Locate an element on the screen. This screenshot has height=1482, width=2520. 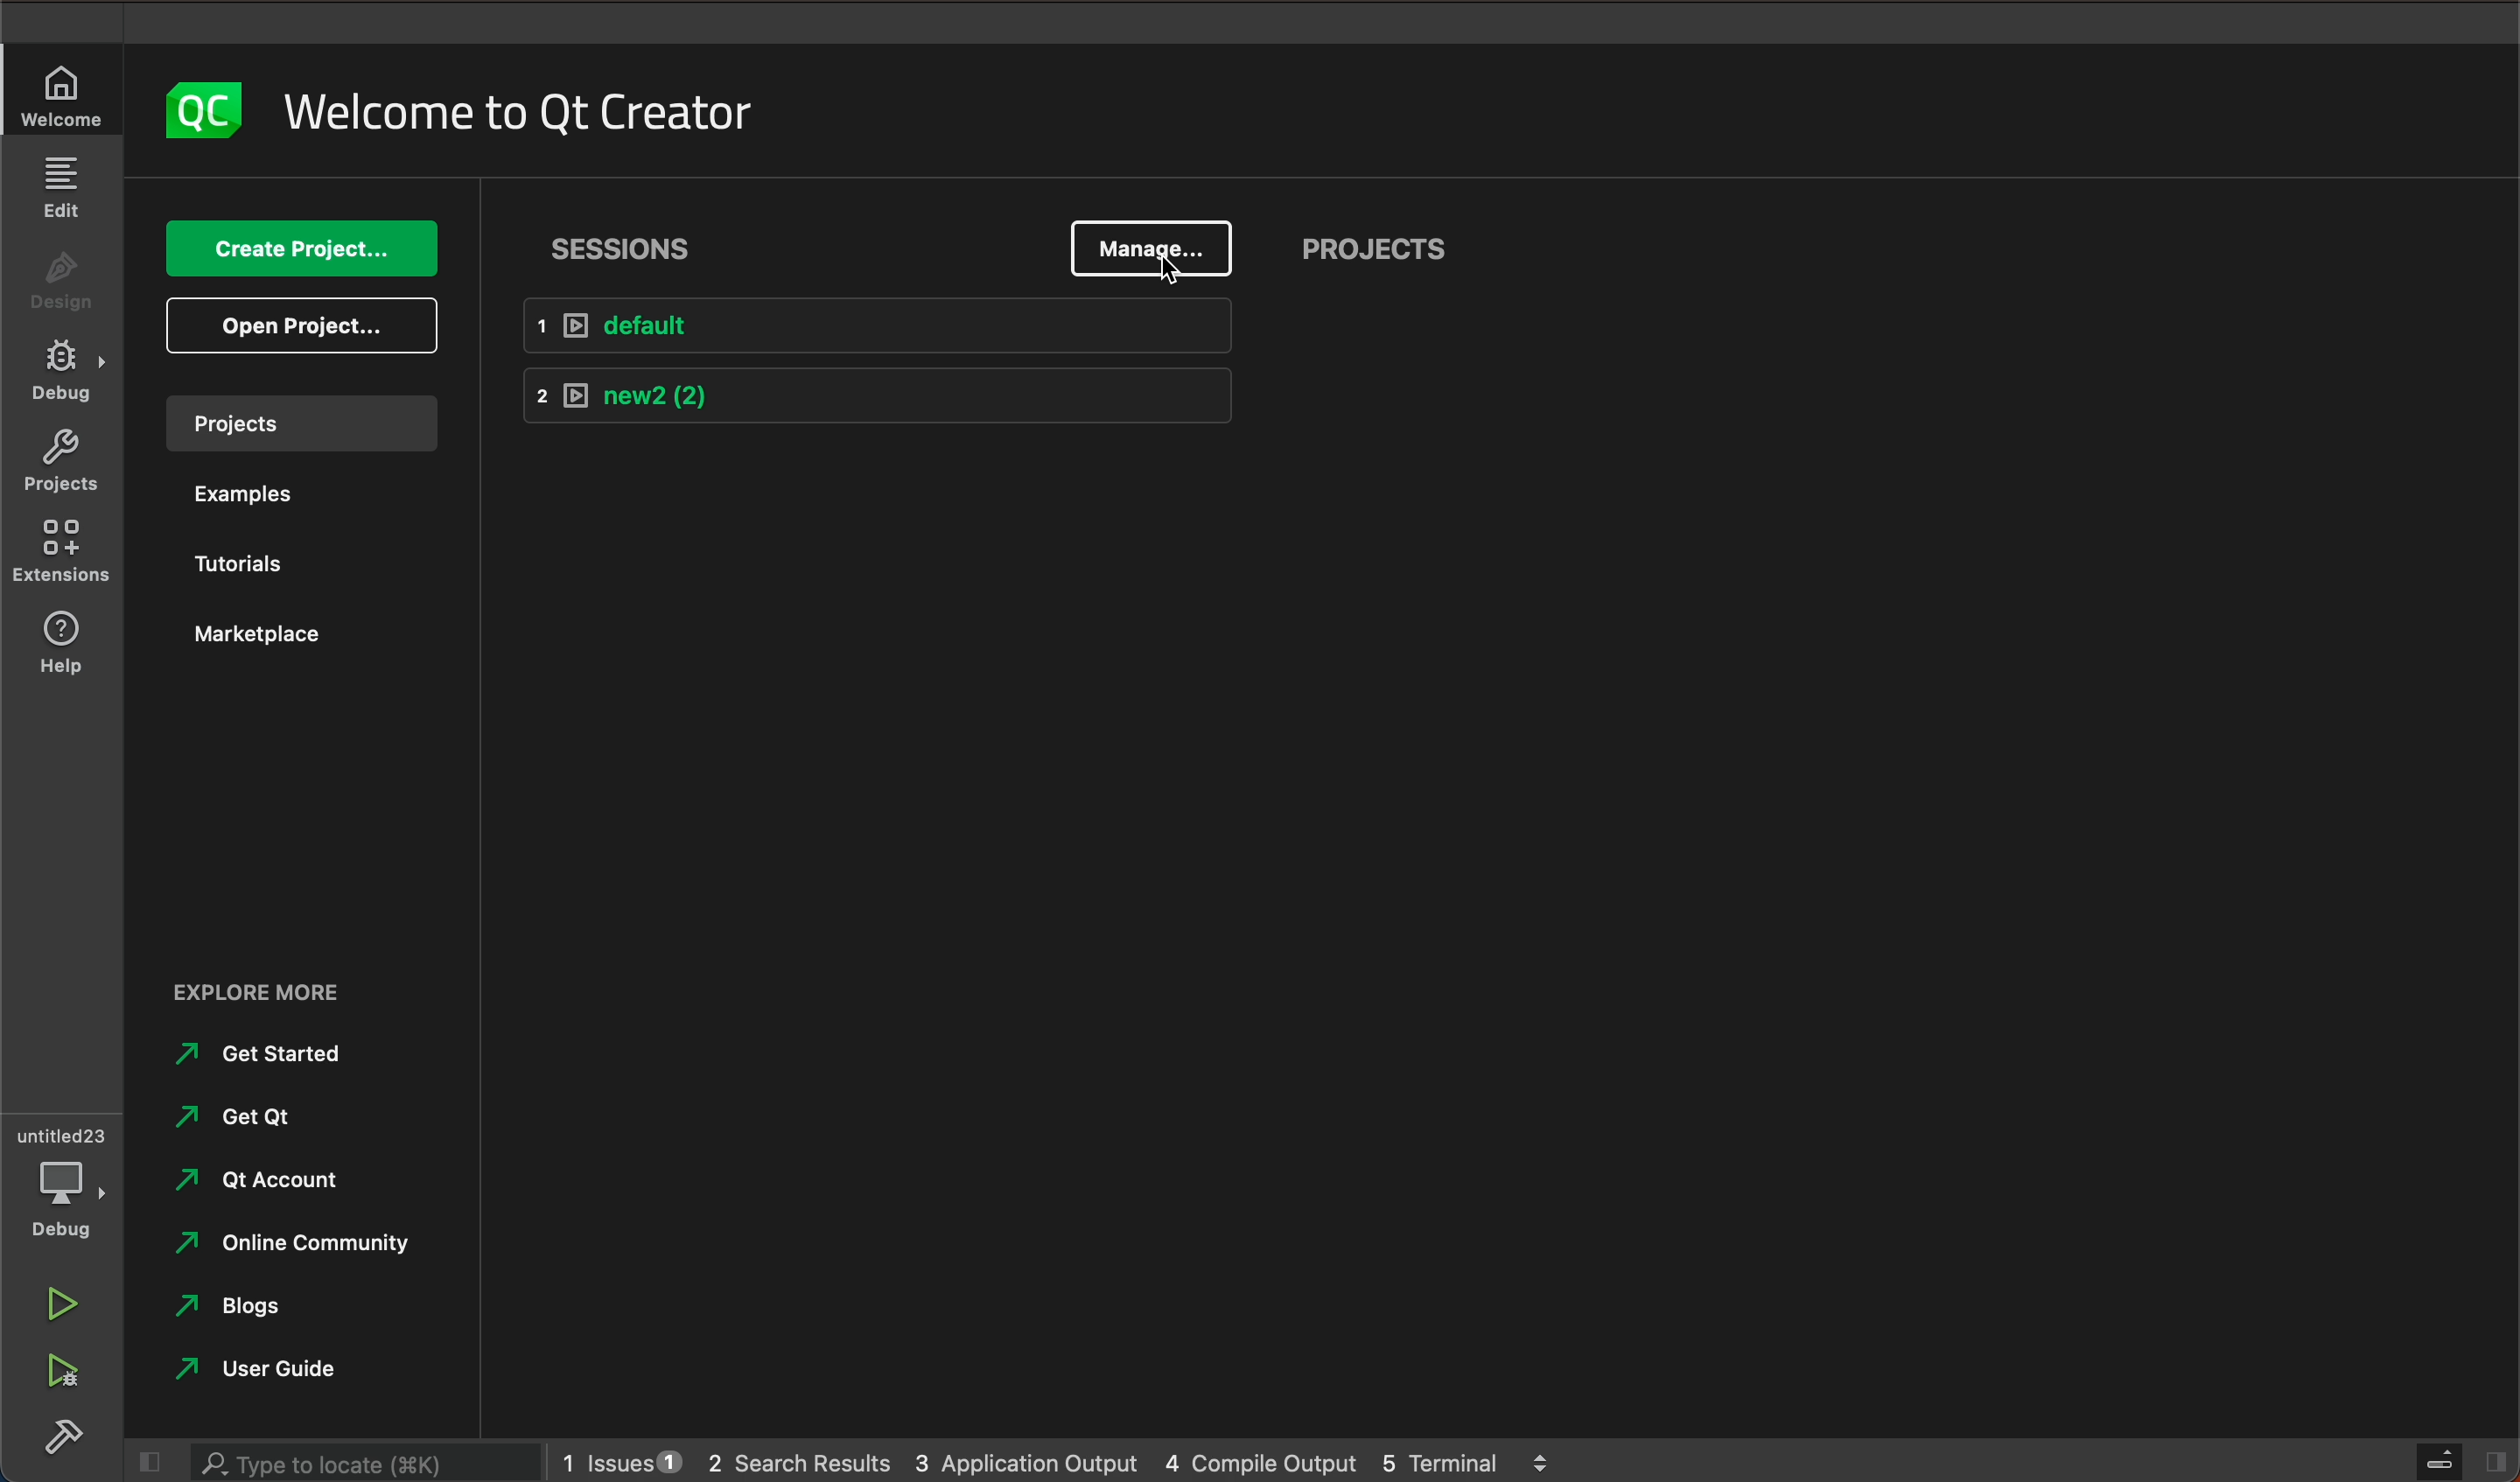
EXPLORE MORE is located at coordinates (264, 992).